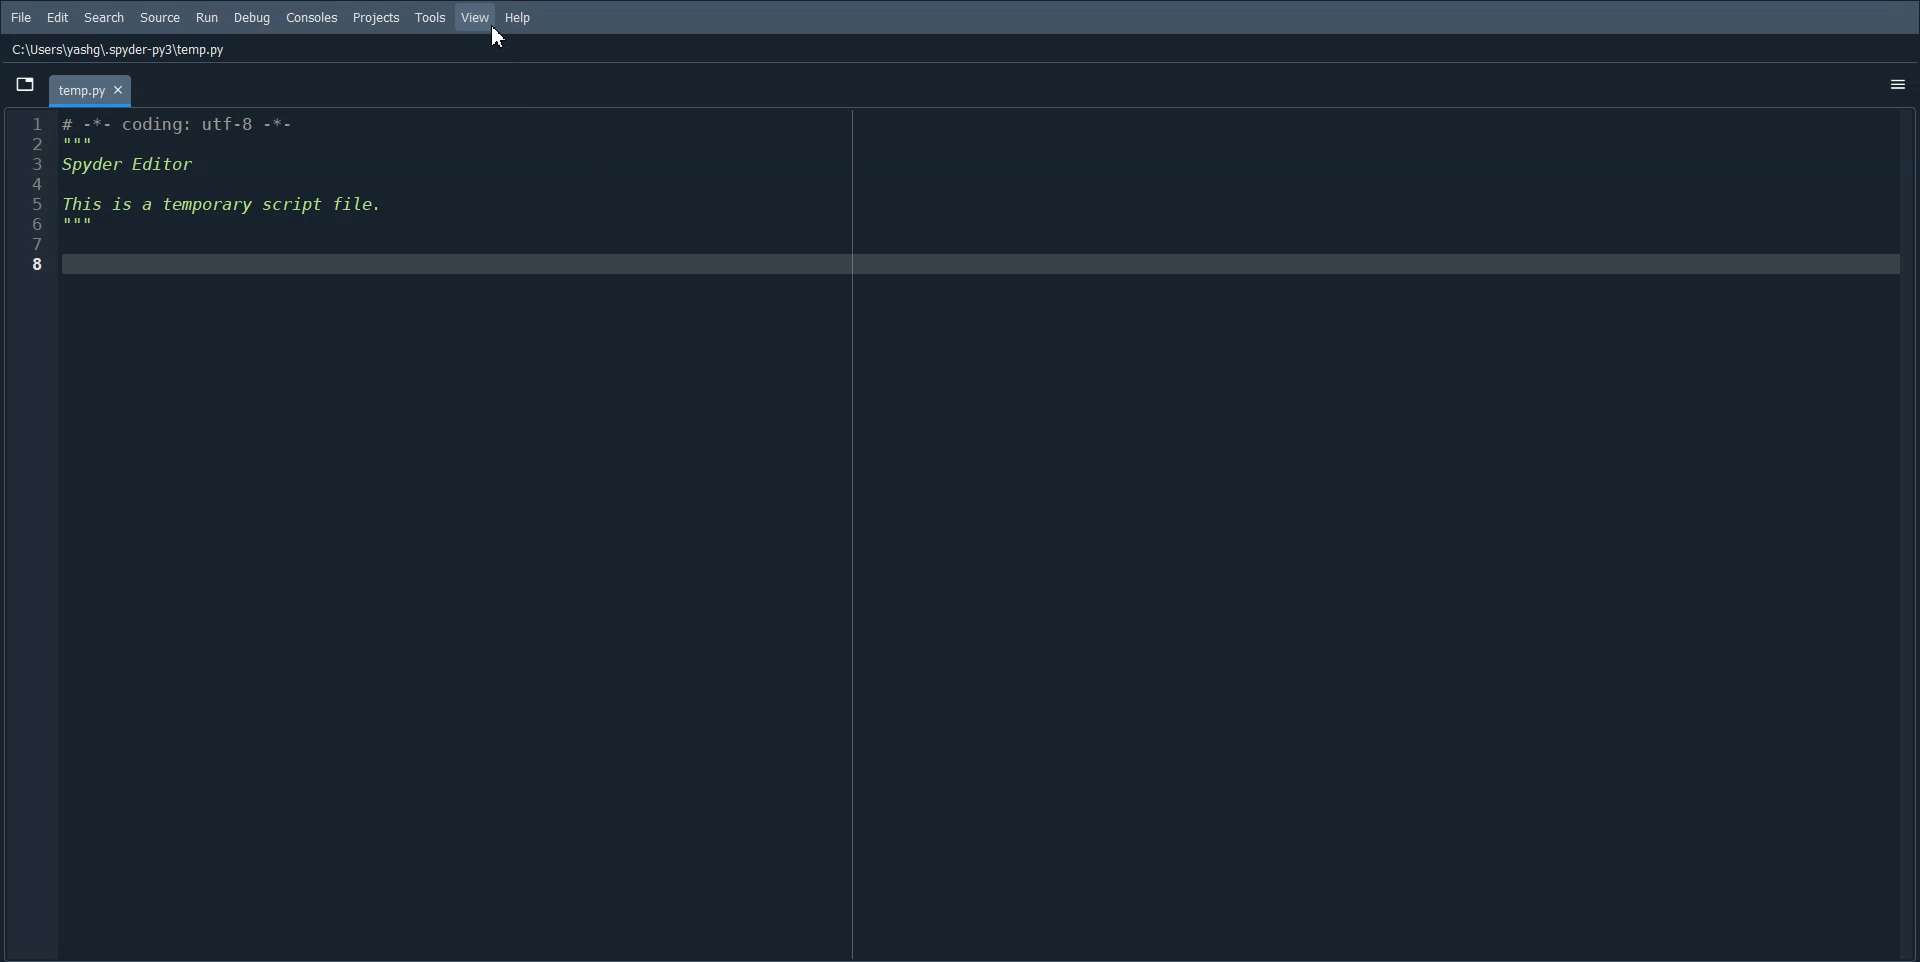  Describe the element at coordinates (225, 177) in the screenshot. I see `Initial code block` at that location.